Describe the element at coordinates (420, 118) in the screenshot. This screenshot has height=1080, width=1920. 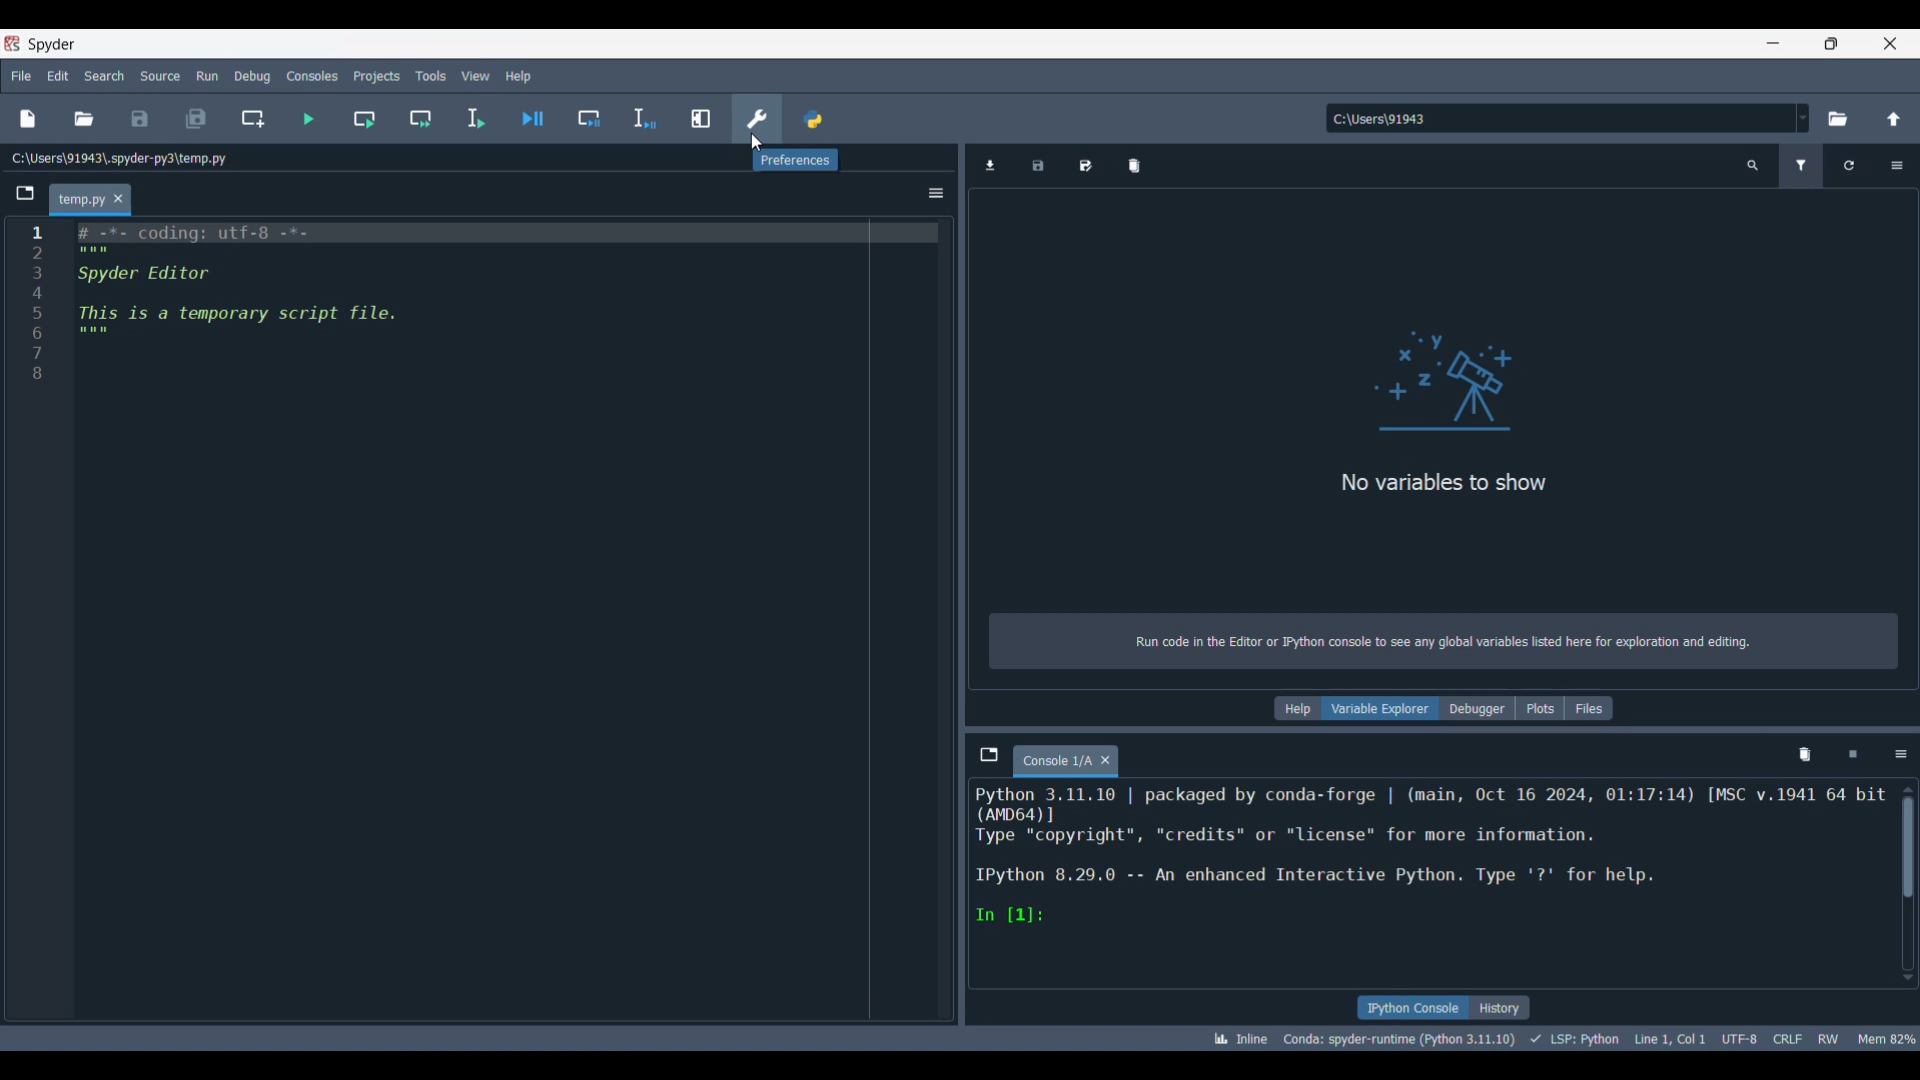
I see `Run current cell and go to next one` at that location.